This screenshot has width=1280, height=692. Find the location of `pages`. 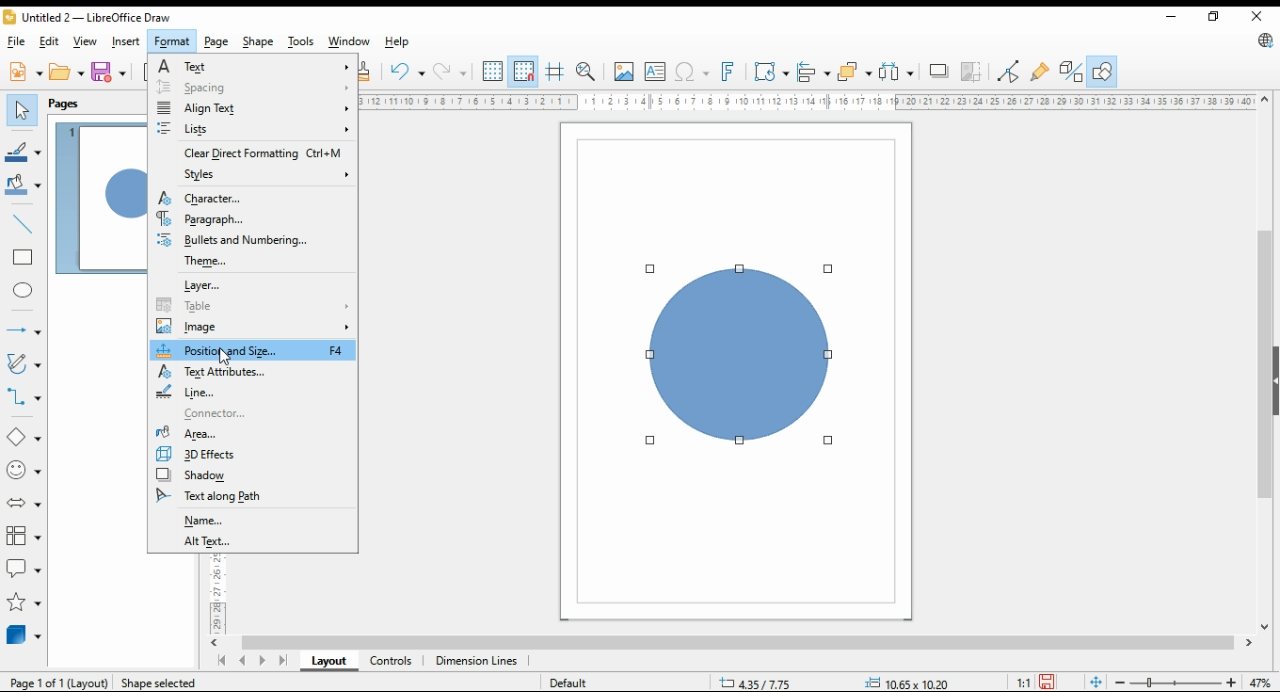

pages is located at coordinates (64, 105).